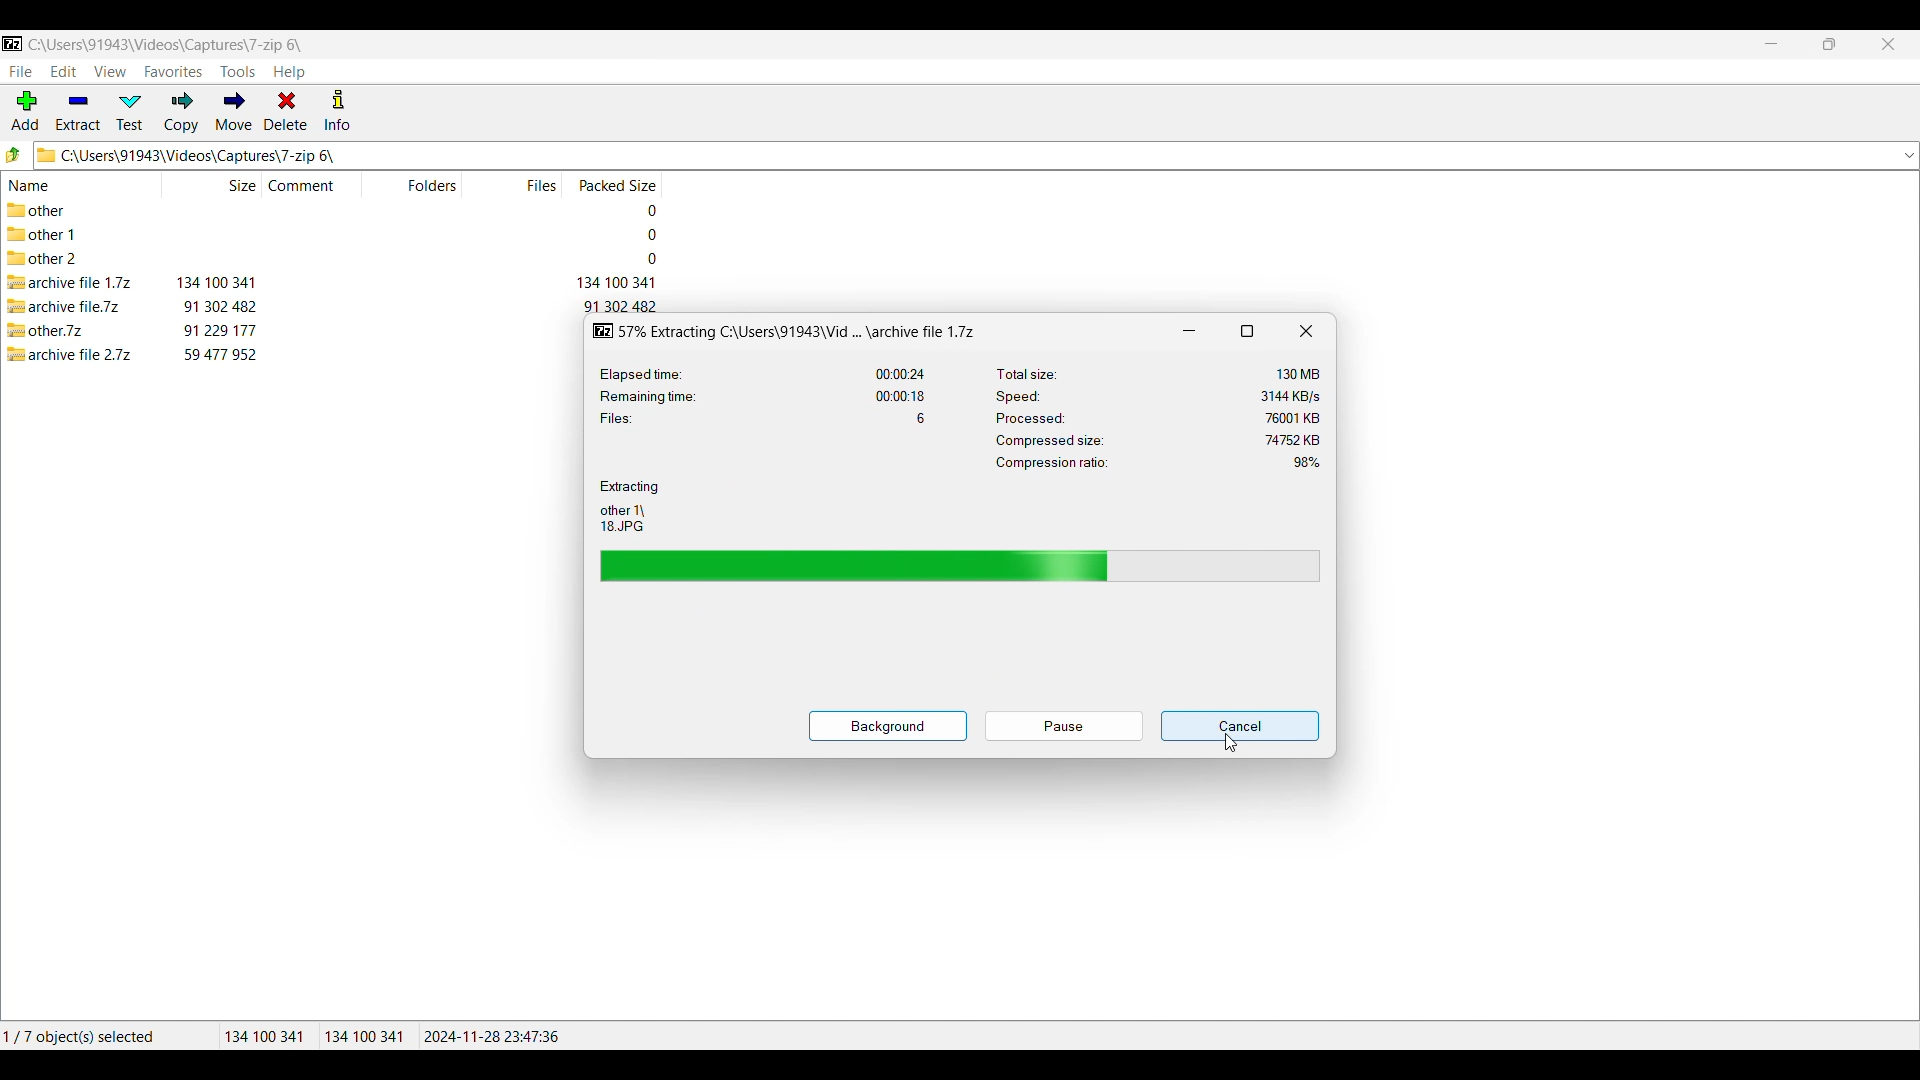  I want to click on Files column, so click(537, 185).